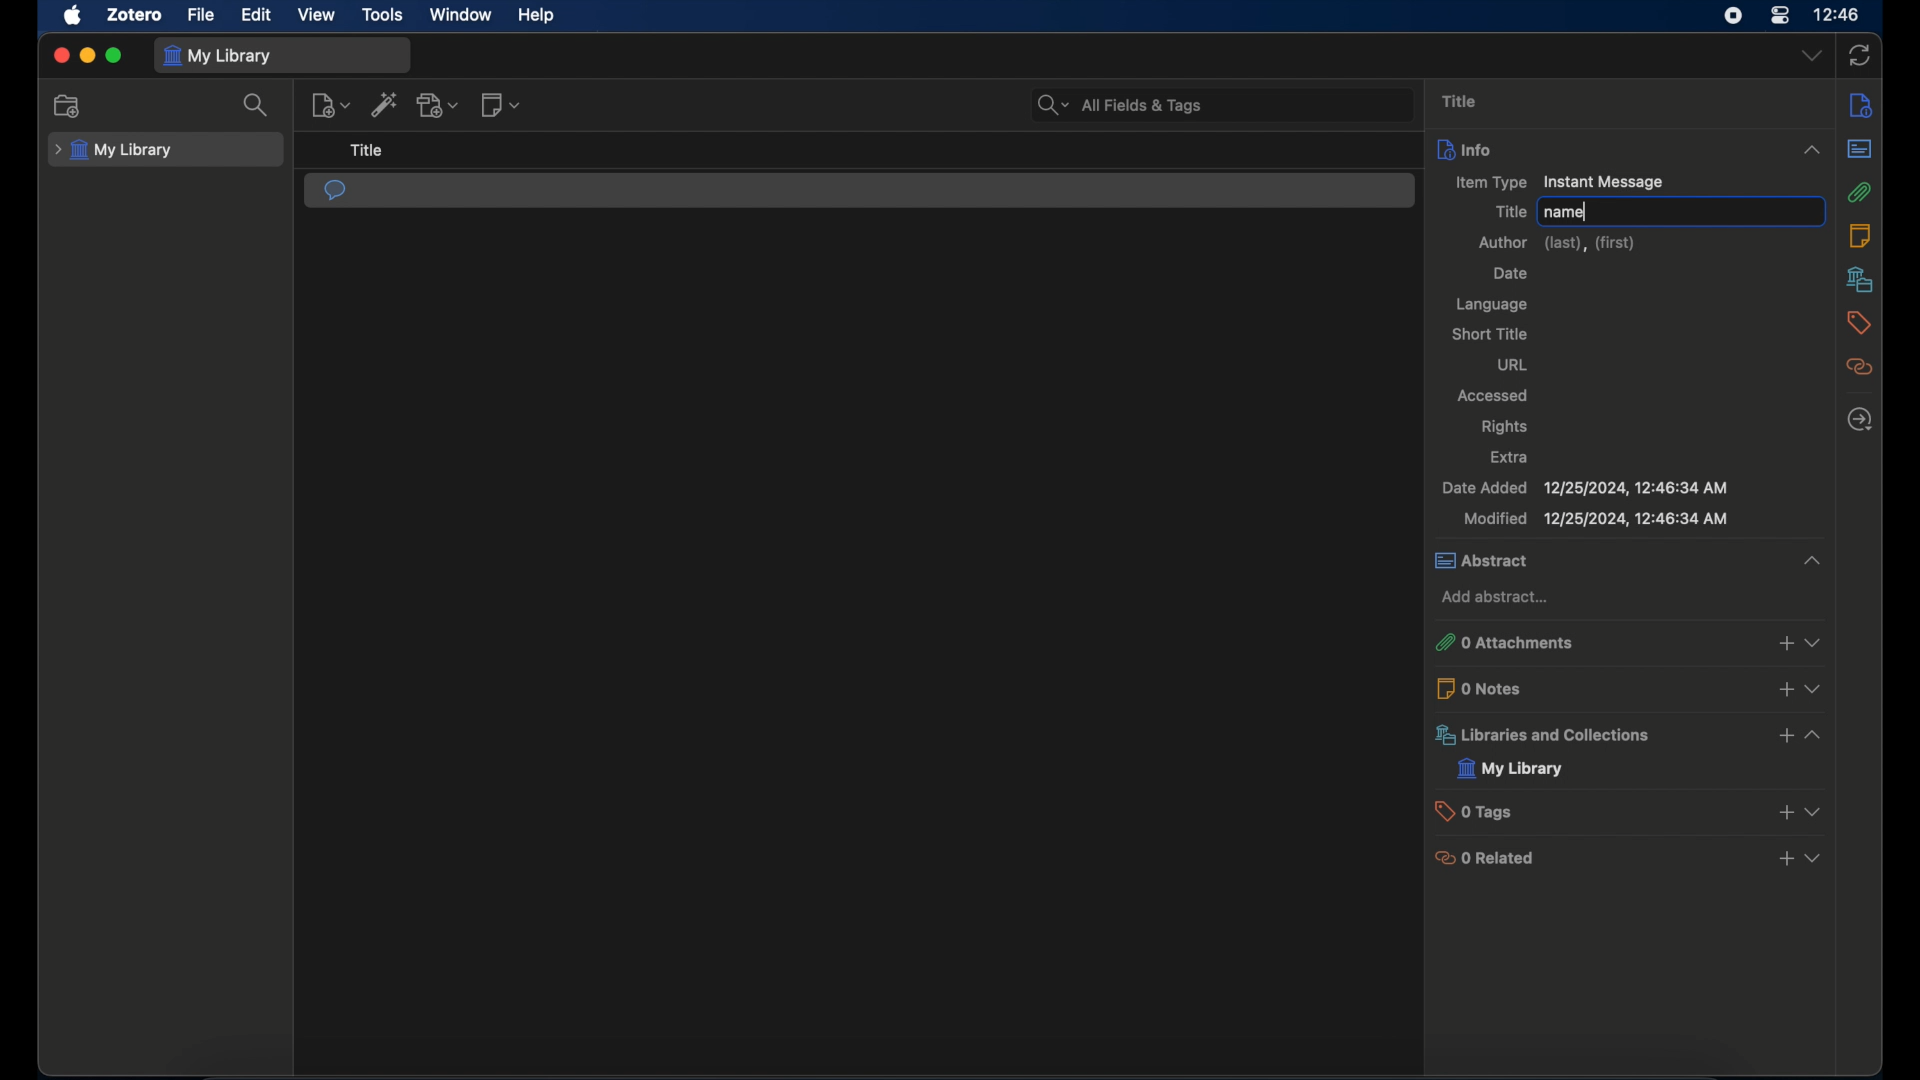 This screenshot has height=1080, width=1920. I want to click on 0 notes, so click(1627, 687).